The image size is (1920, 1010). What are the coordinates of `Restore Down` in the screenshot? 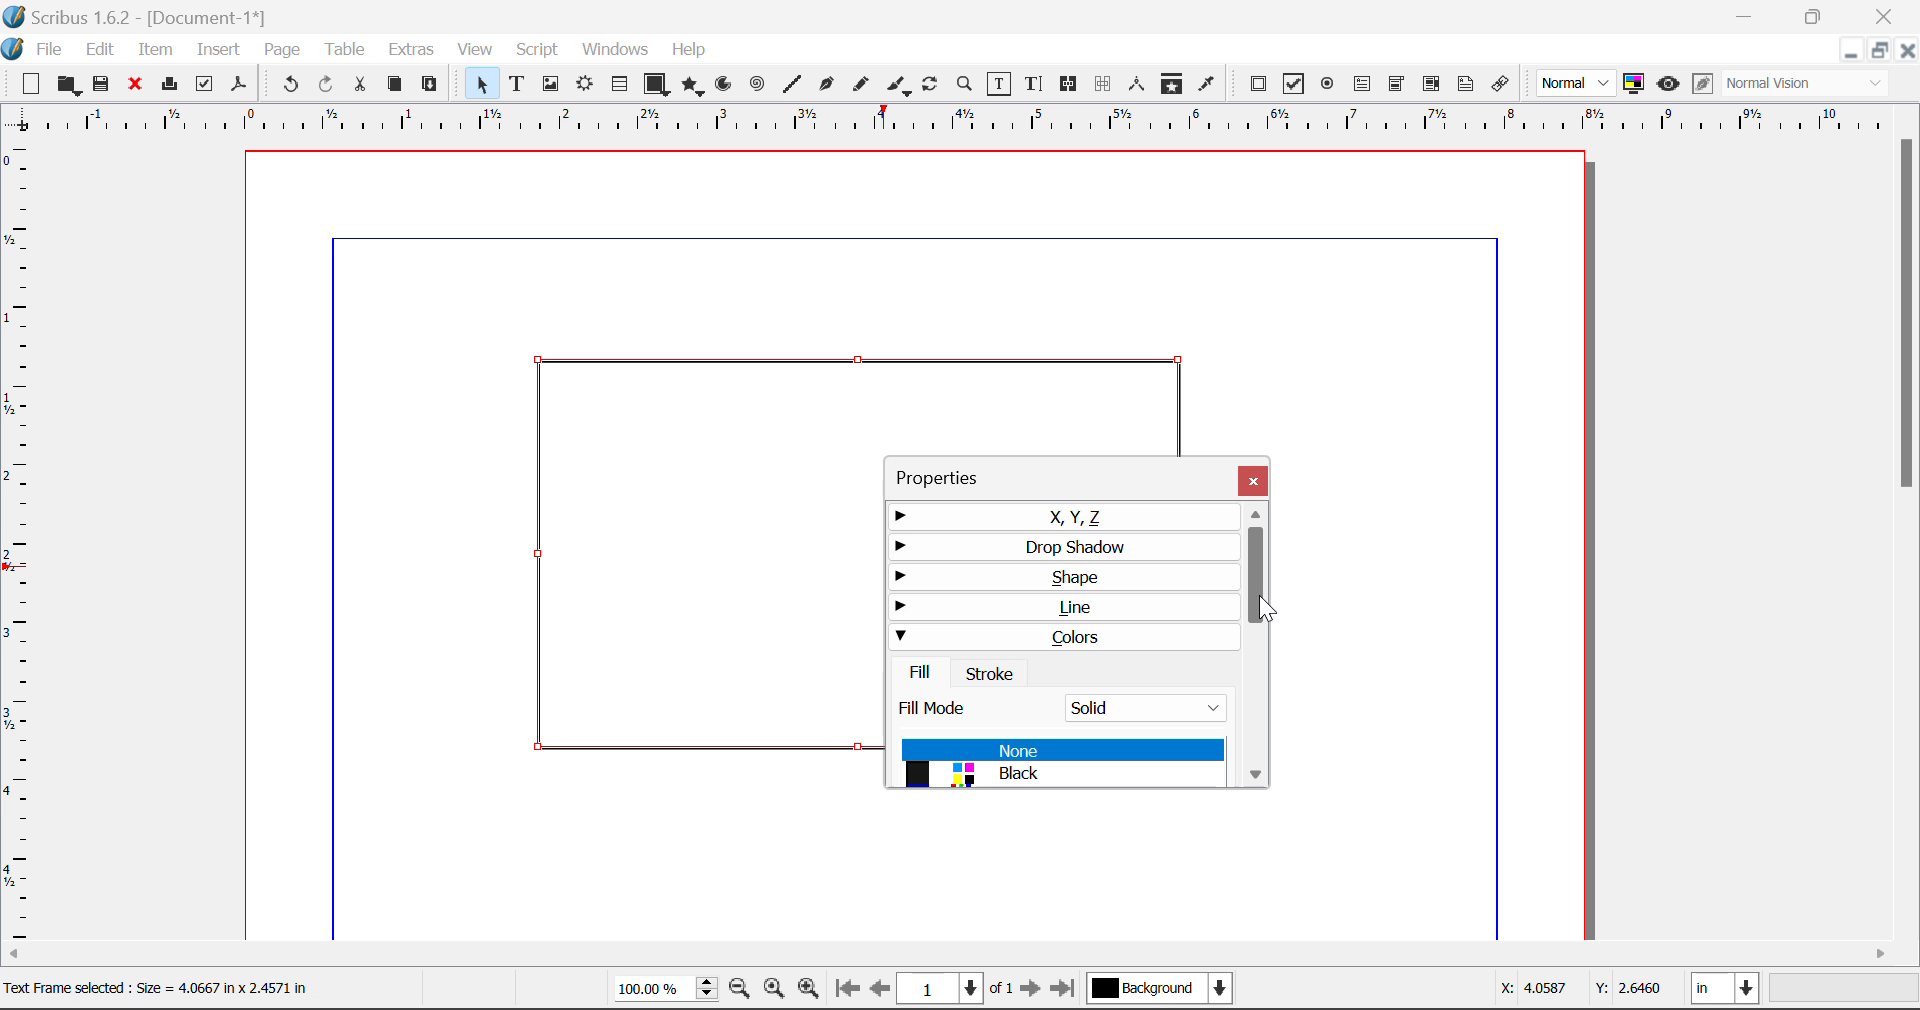 It's located at (1748, 16).